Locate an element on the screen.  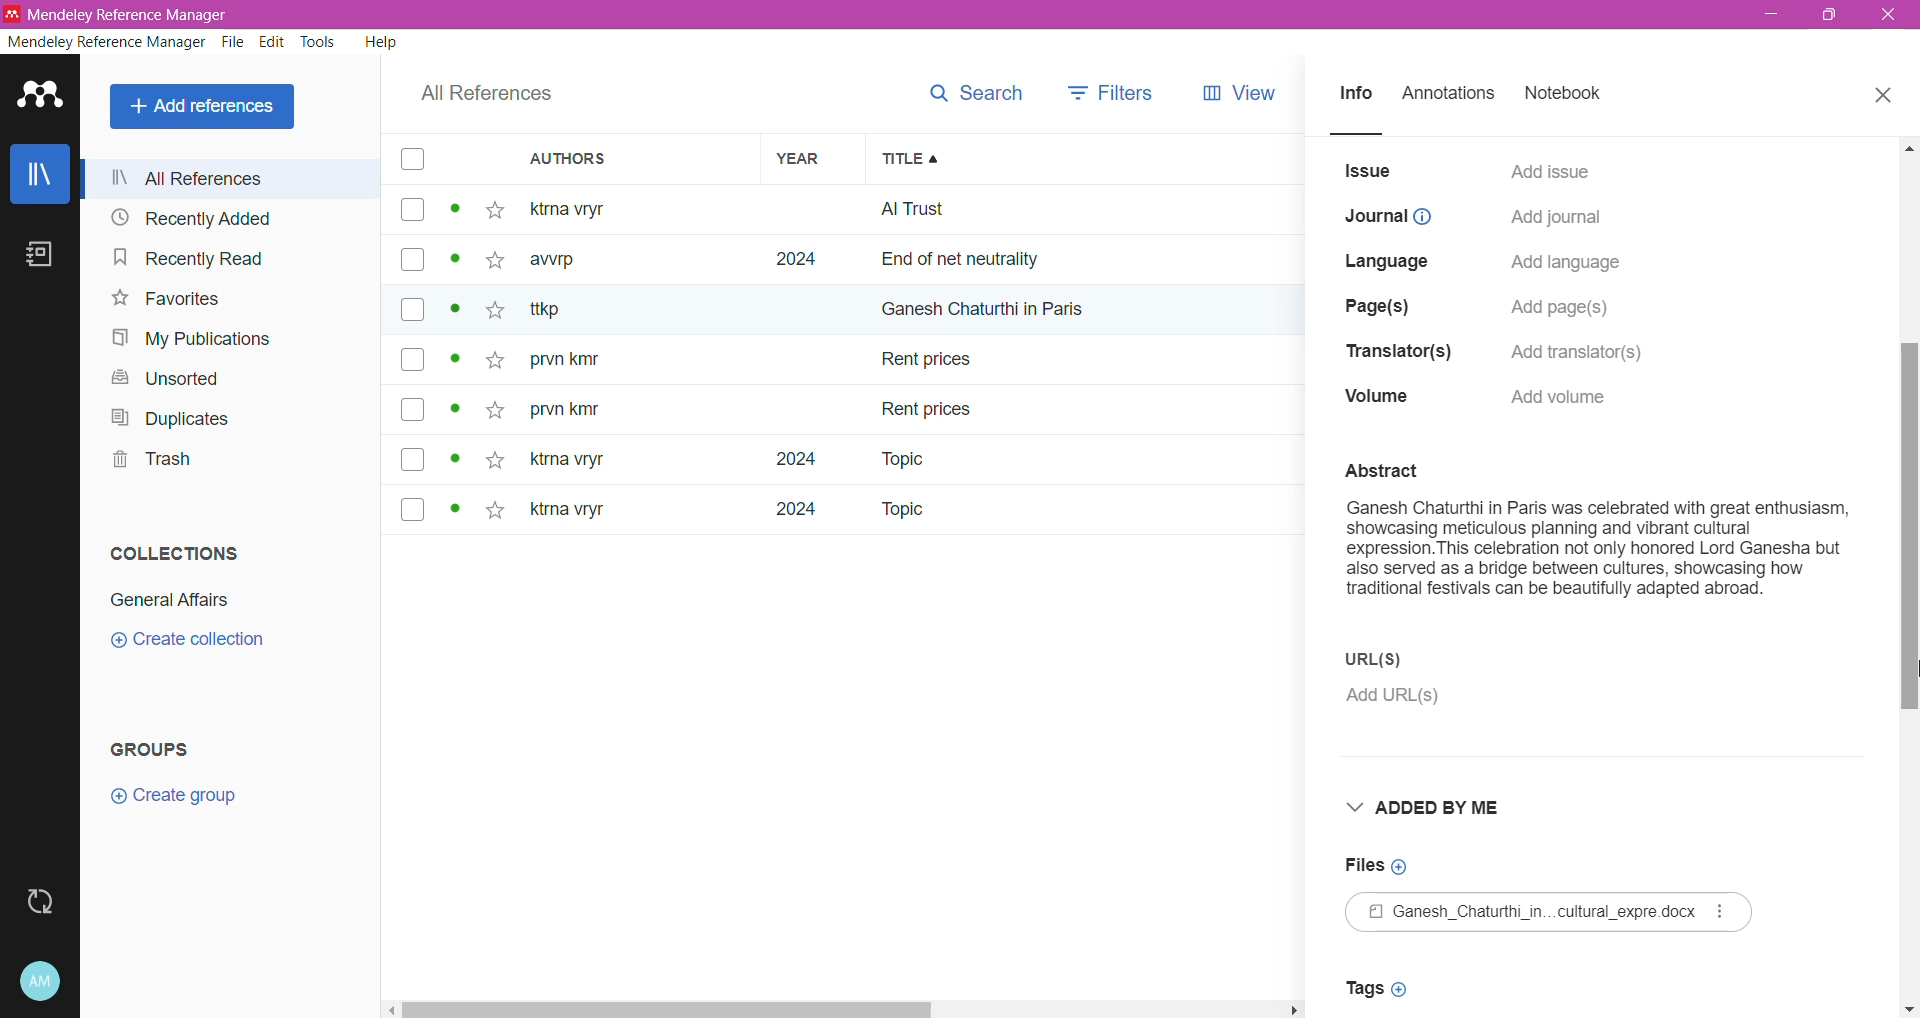
All References is located at coordinates (236, 178).